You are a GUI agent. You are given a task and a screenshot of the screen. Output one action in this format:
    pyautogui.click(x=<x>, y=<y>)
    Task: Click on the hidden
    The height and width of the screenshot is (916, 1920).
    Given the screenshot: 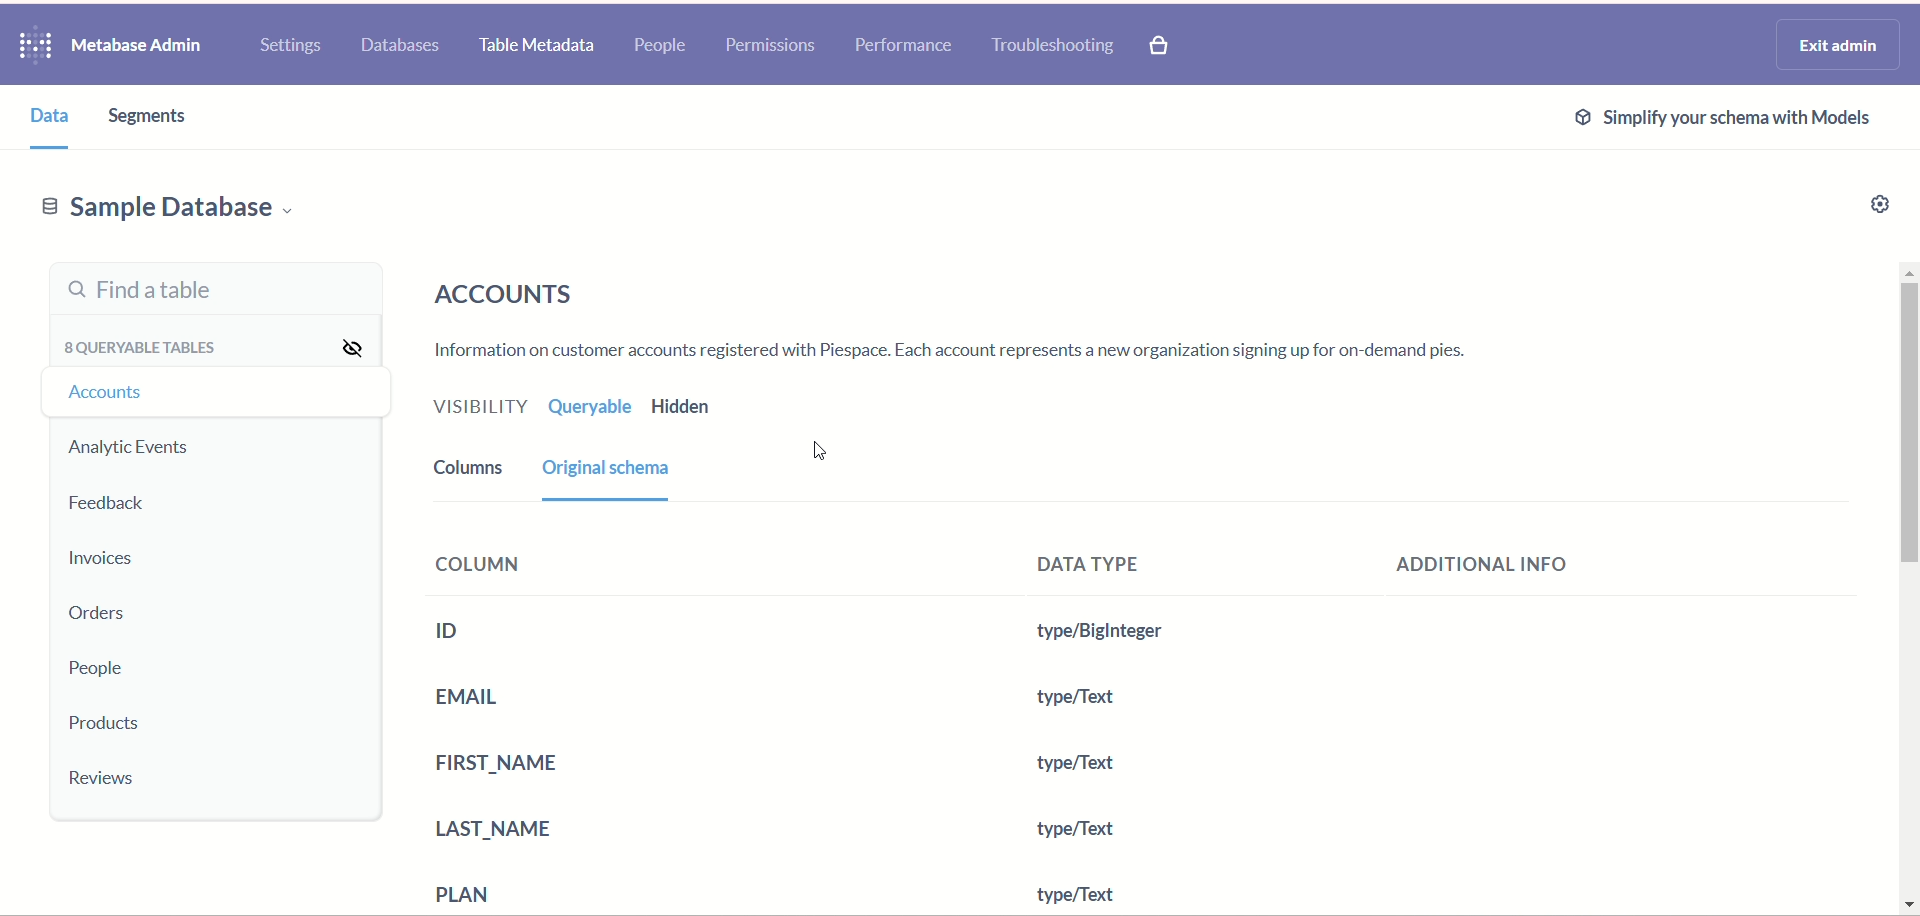 What is the action you would take?
    pyautogui.click(x=689, y=407)
    